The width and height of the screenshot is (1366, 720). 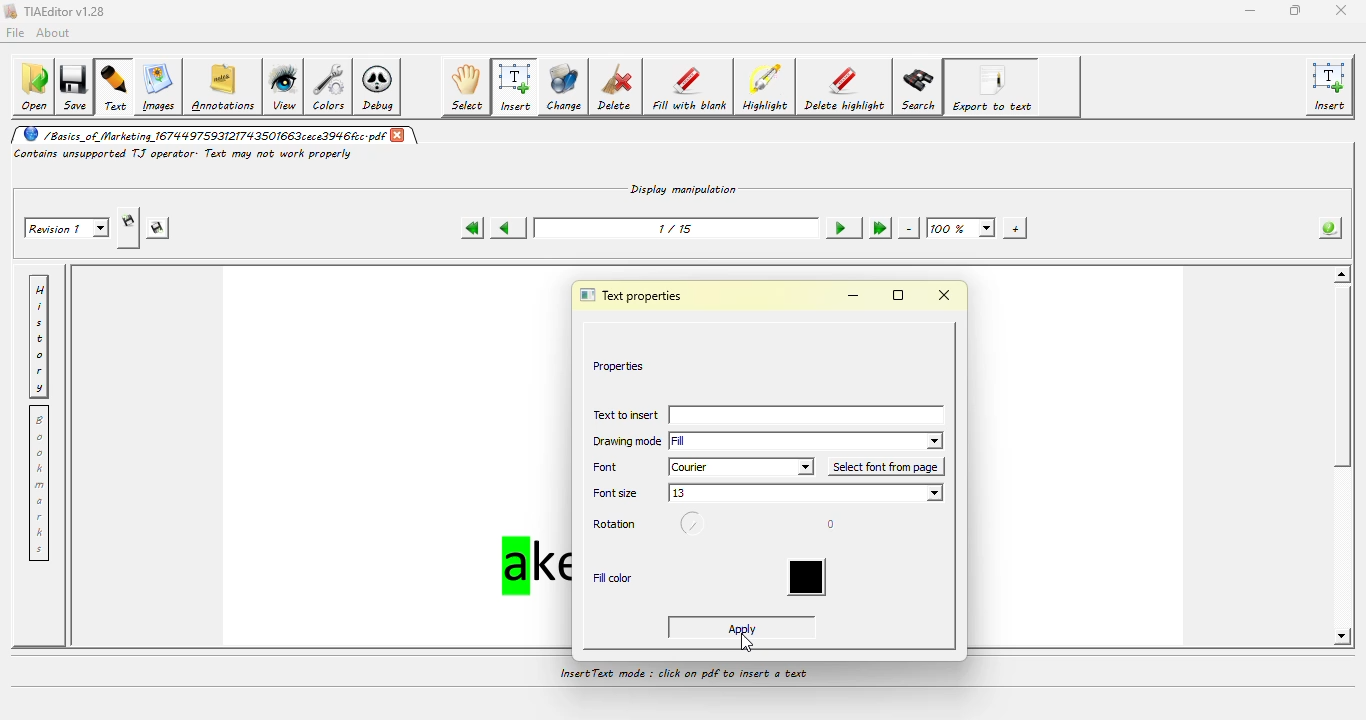 What do you see at coordinates (612, 467) in the screenshot?
I see `Font` at bounding box center [612, 467].